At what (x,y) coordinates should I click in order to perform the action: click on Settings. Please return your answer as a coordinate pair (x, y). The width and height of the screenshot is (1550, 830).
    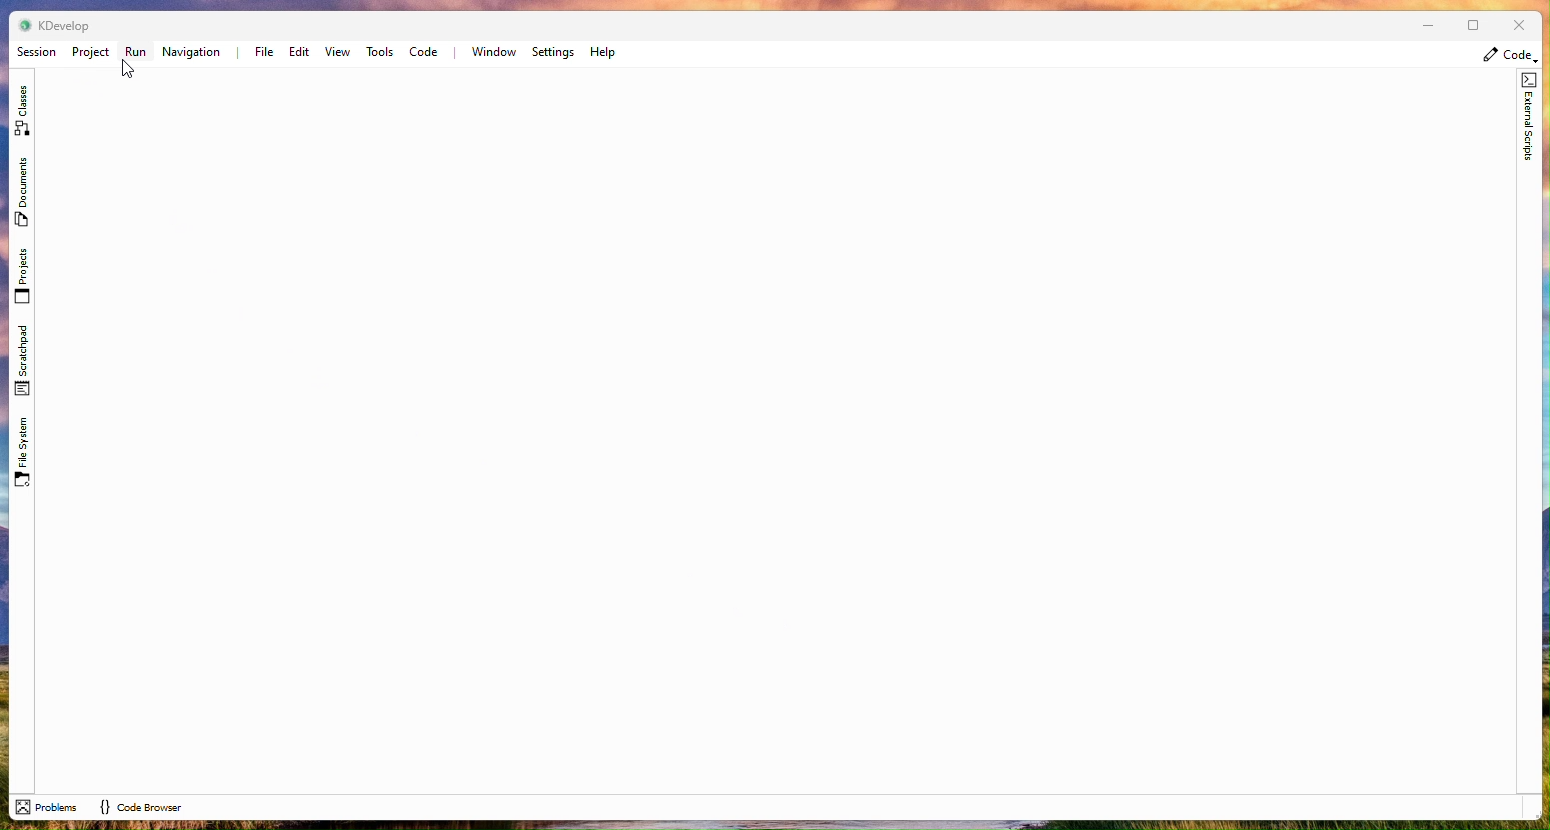
    Looking at the image, I should click on (553, 52).